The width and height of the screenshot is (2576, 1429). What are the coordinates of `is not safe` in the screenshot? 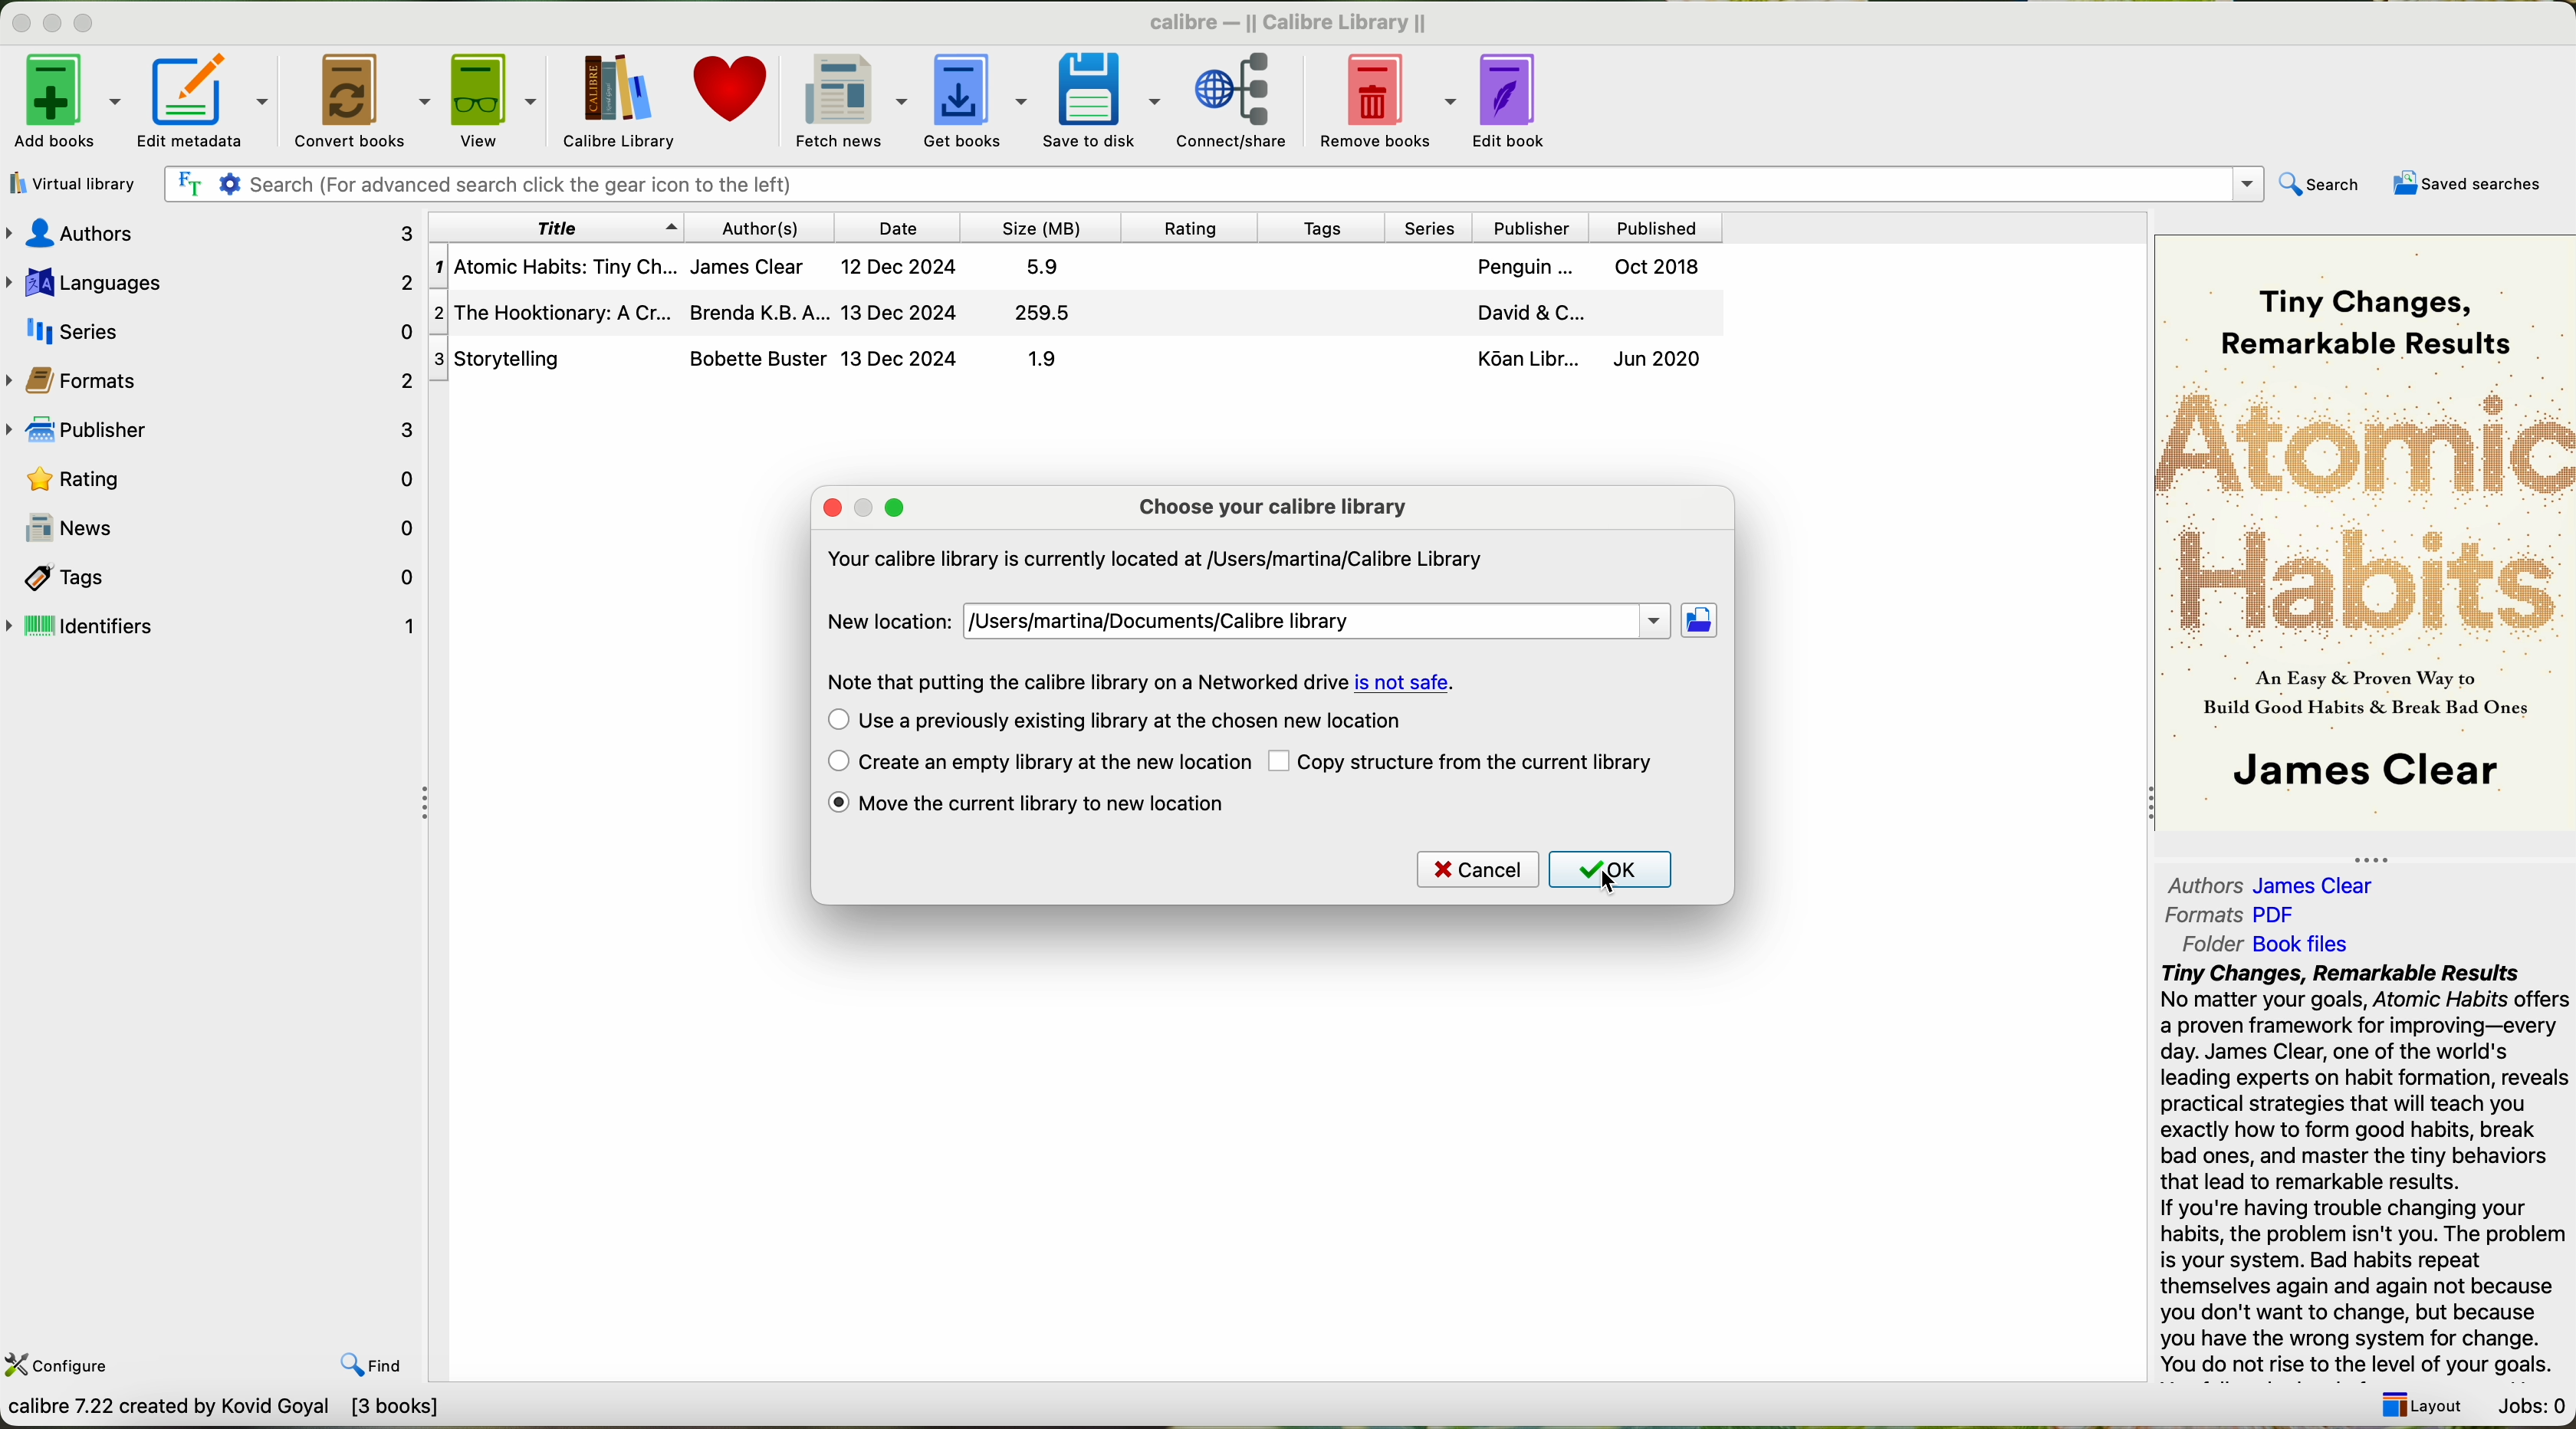 It's located at (1404, 682).